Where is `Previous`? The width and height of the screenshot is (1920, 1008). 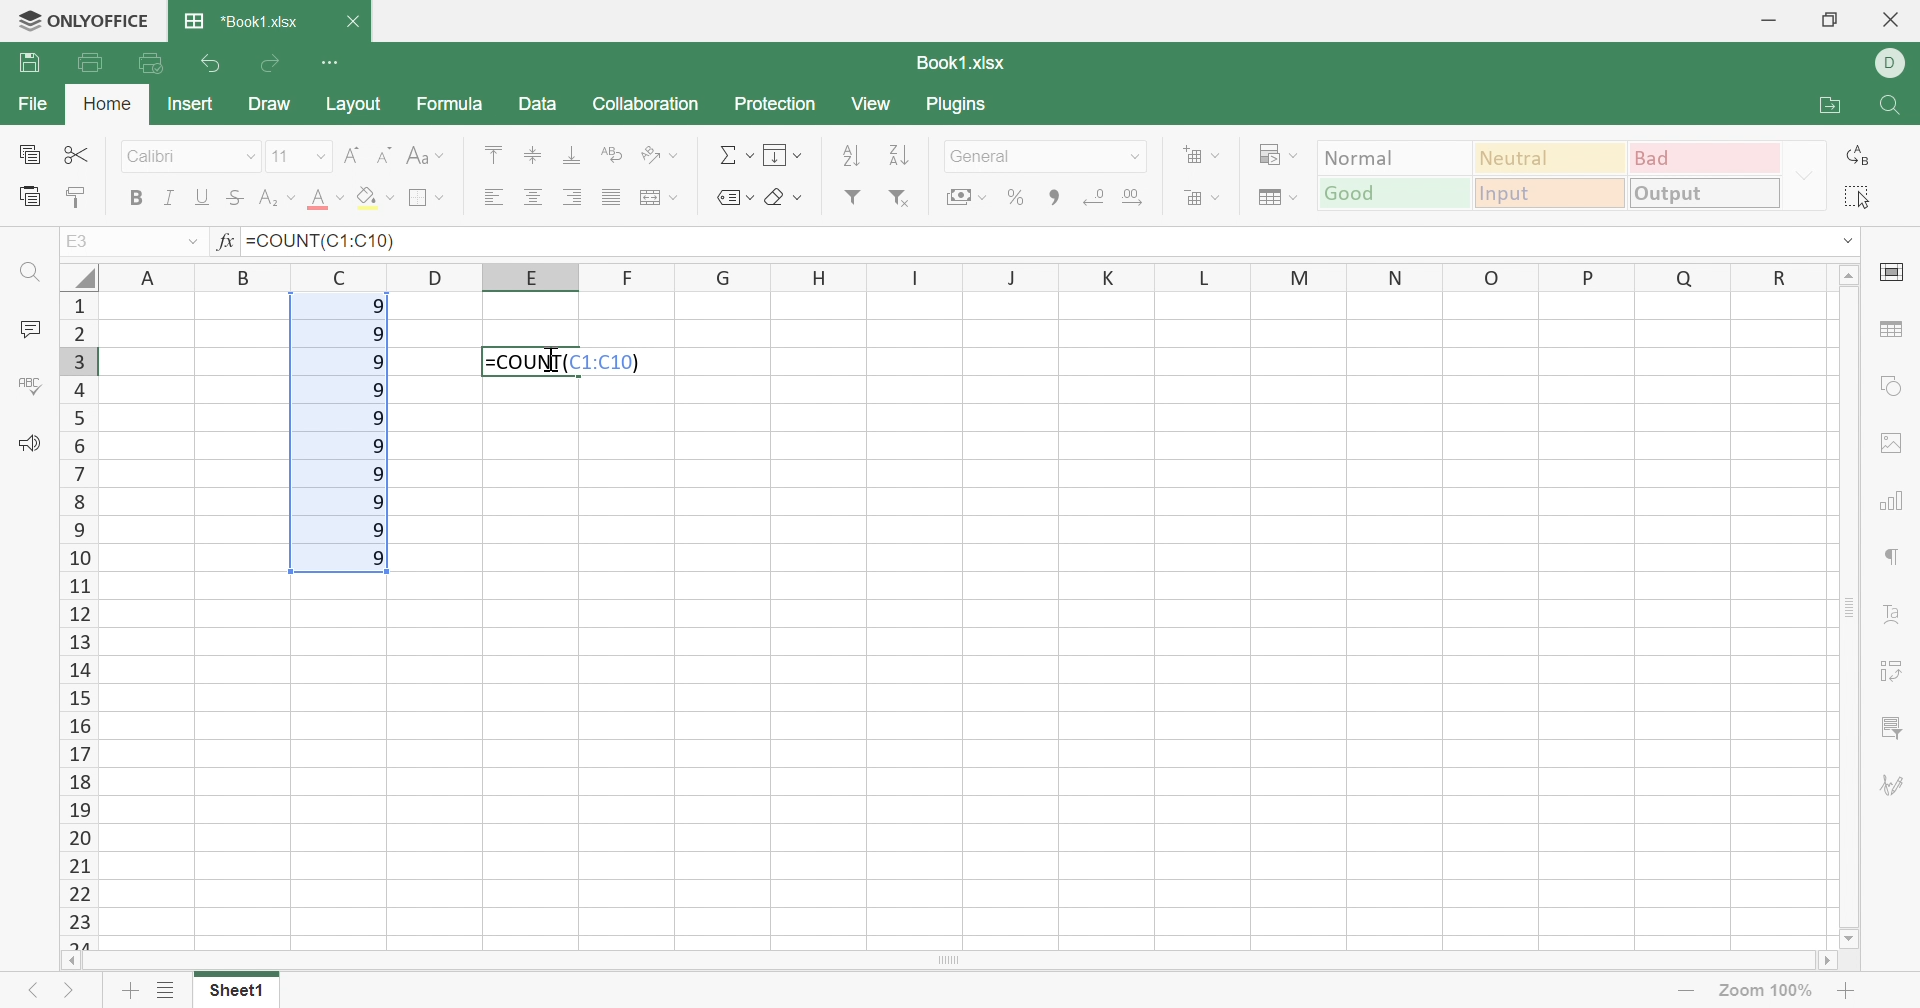 Previous is located at coordinates (33, 991).